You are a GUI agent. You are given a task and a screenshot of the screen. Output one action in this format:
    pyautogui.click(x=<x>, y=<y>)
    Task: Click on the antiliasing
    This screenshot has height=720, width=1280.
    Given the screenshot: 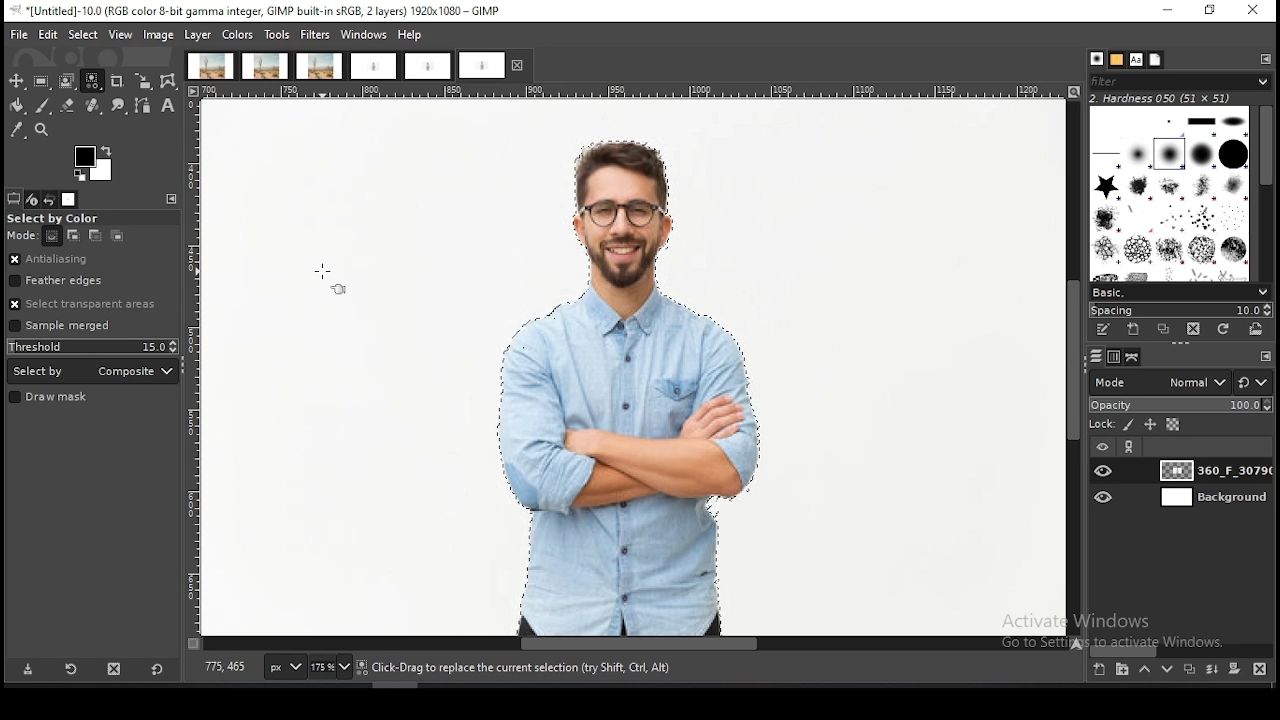 What is the action you would take?
    pyautogui.click(x=92, y=260)
    